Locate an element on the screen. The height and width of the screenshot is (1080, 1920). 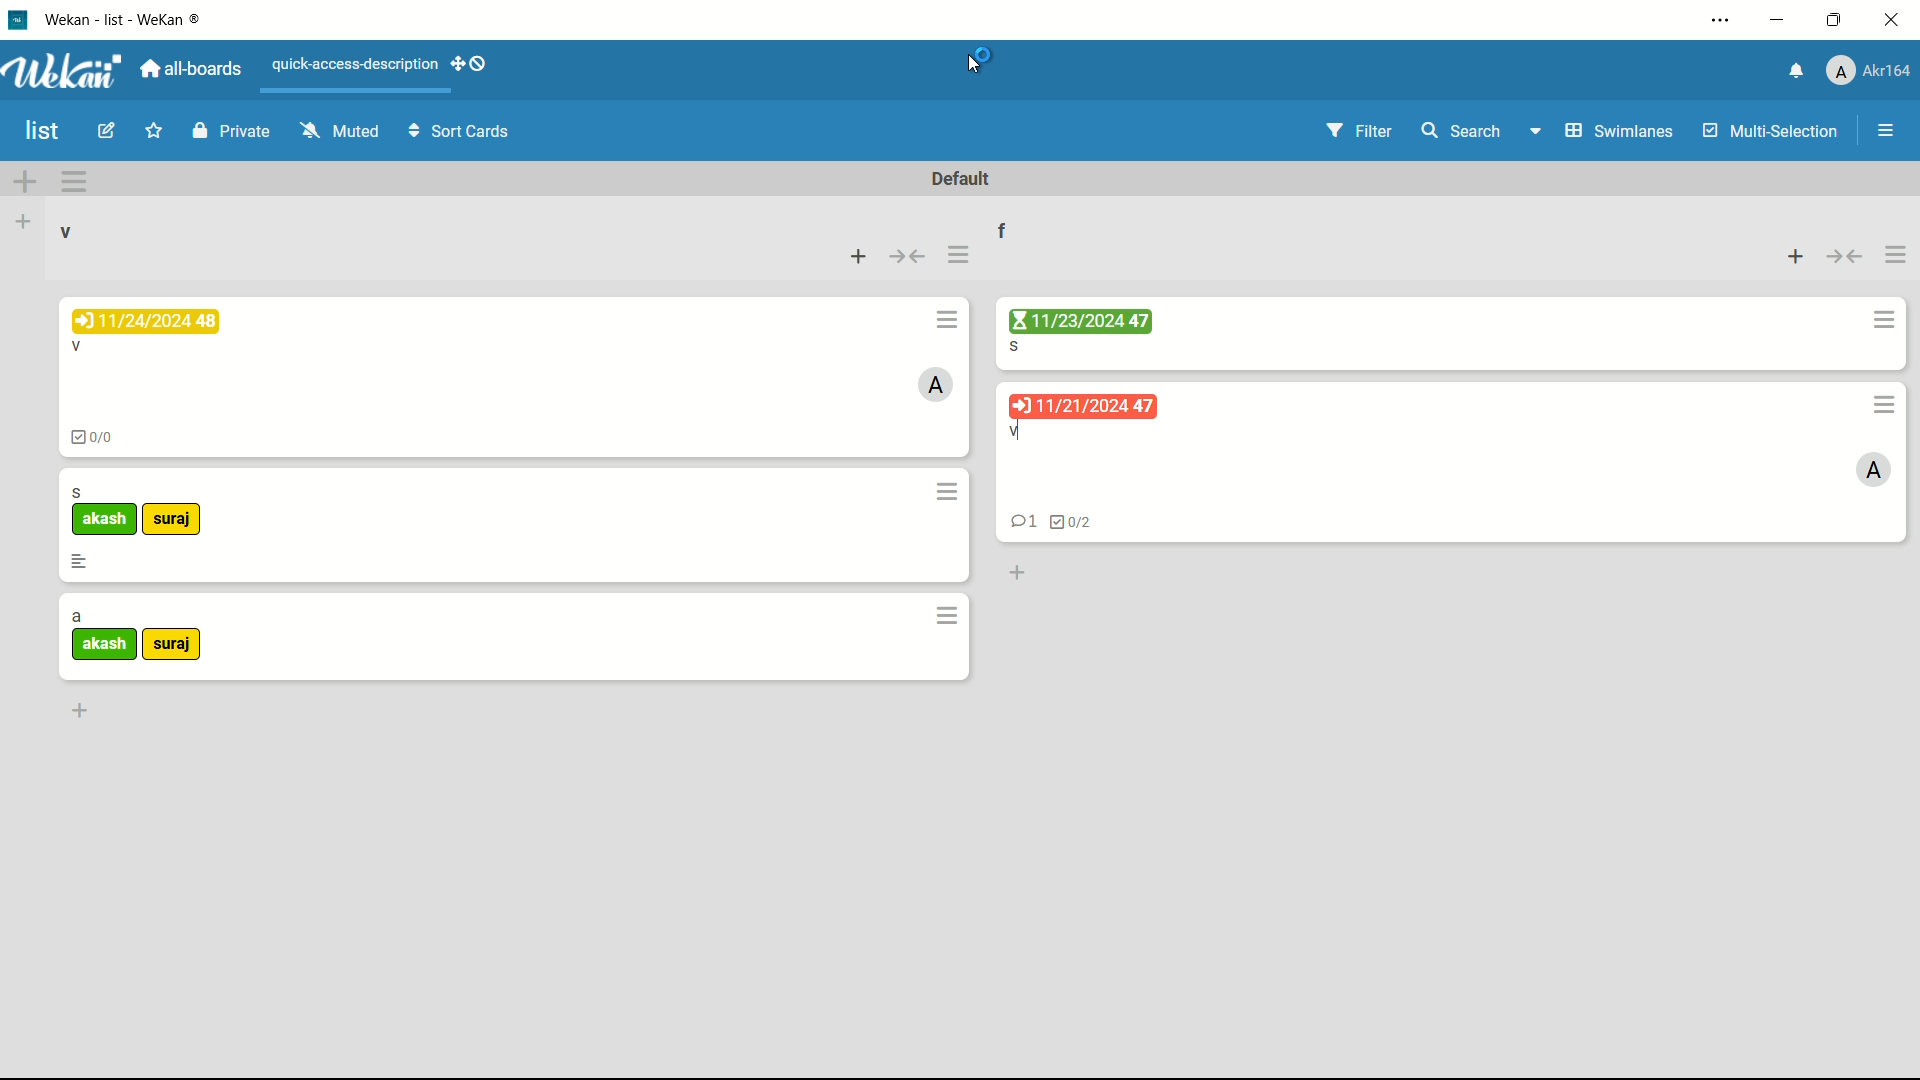
card actions is located at coordinates (1886, 403).